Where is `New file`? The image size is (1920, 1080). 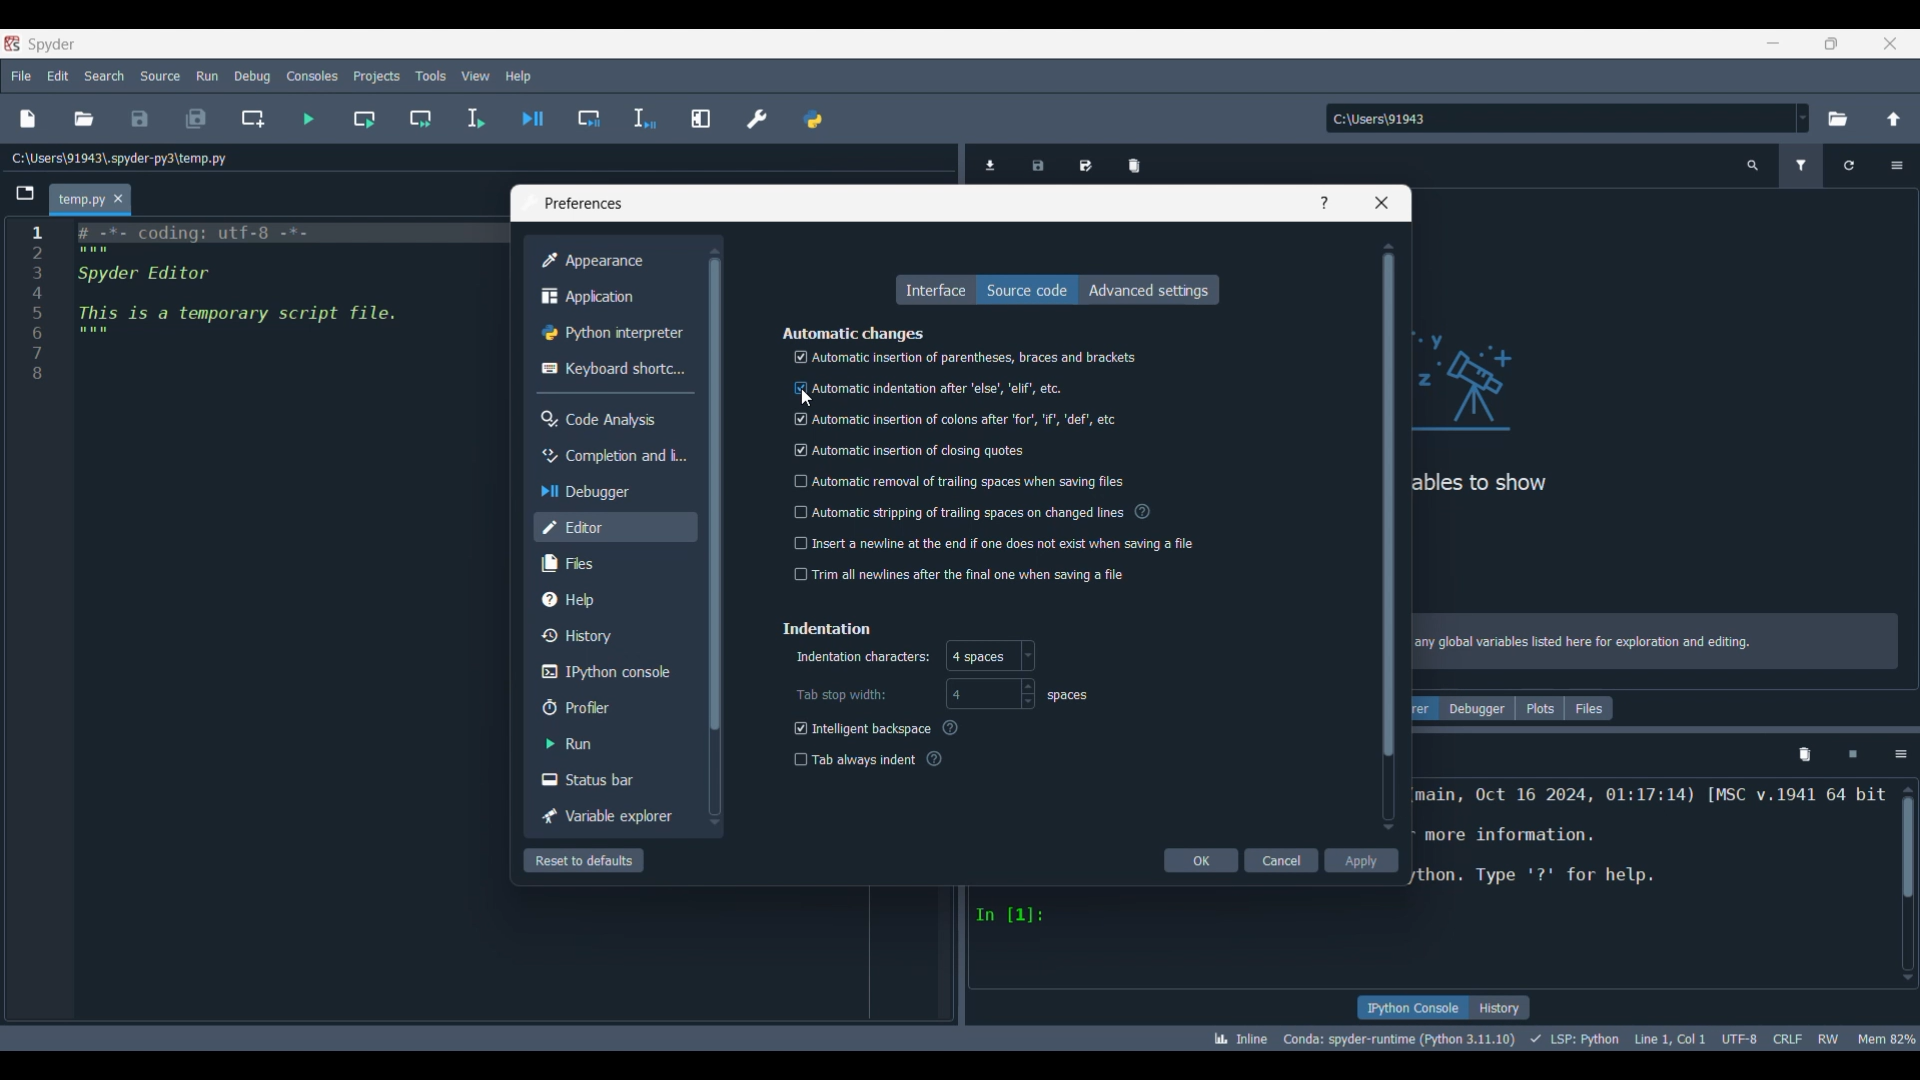 New file is located at coordinates (28, 119).